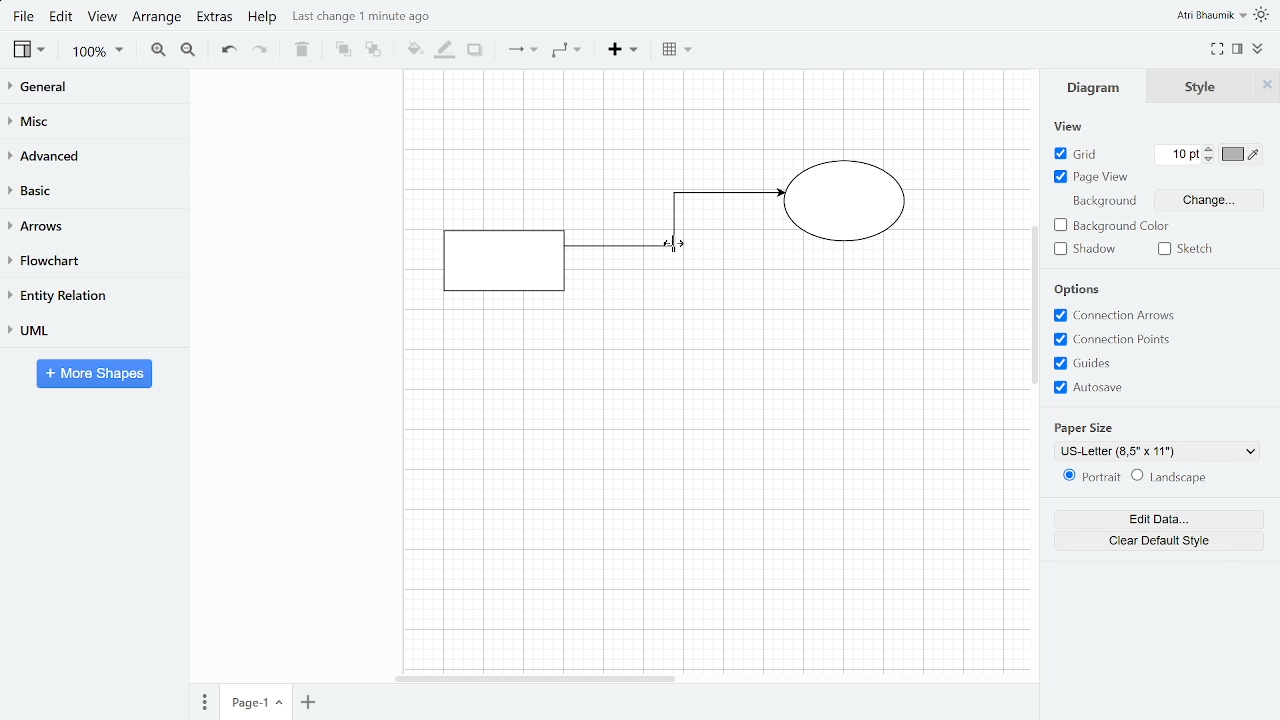 This screenshot has width=1280, height=720. Describe the element at coordinates (679, 246) in the screenshot. I see `cursor` at that location.